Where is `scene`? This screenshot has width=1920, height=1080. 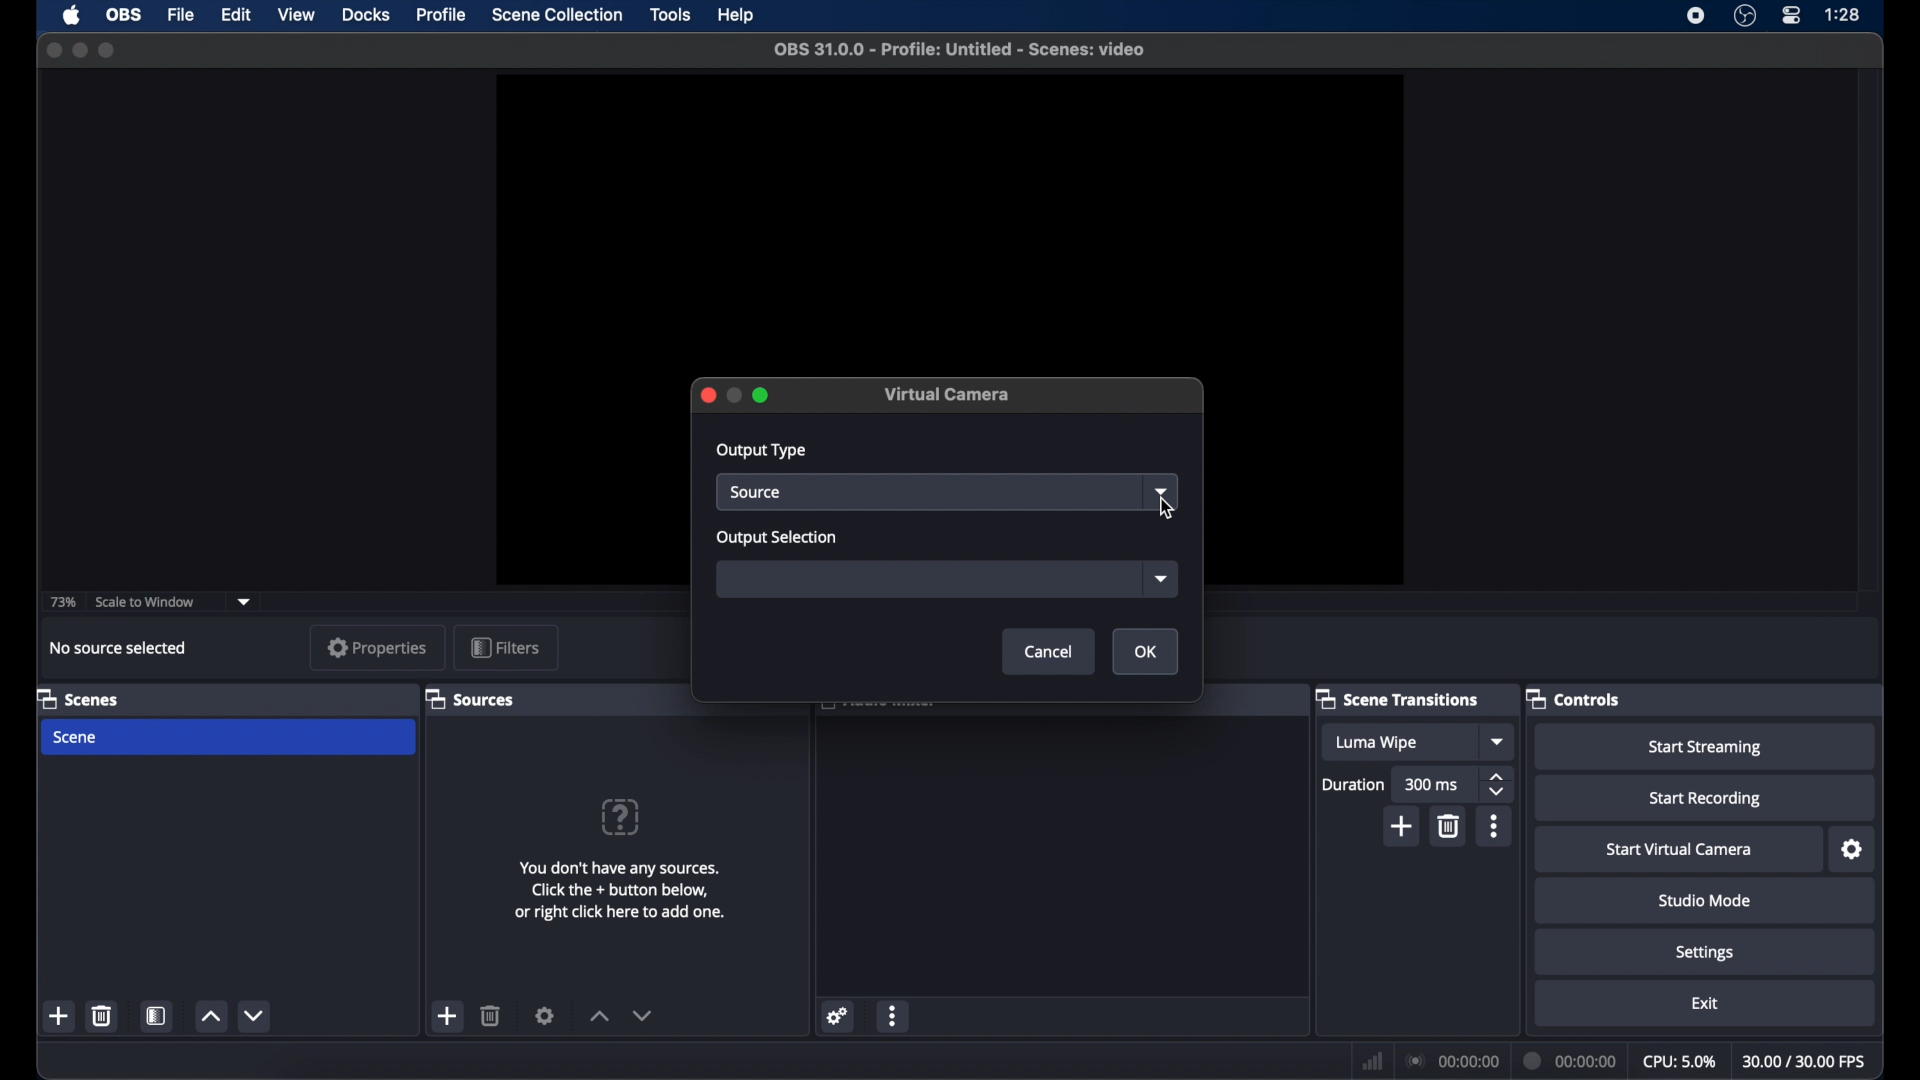 scene is located at coordinates (228, 738).